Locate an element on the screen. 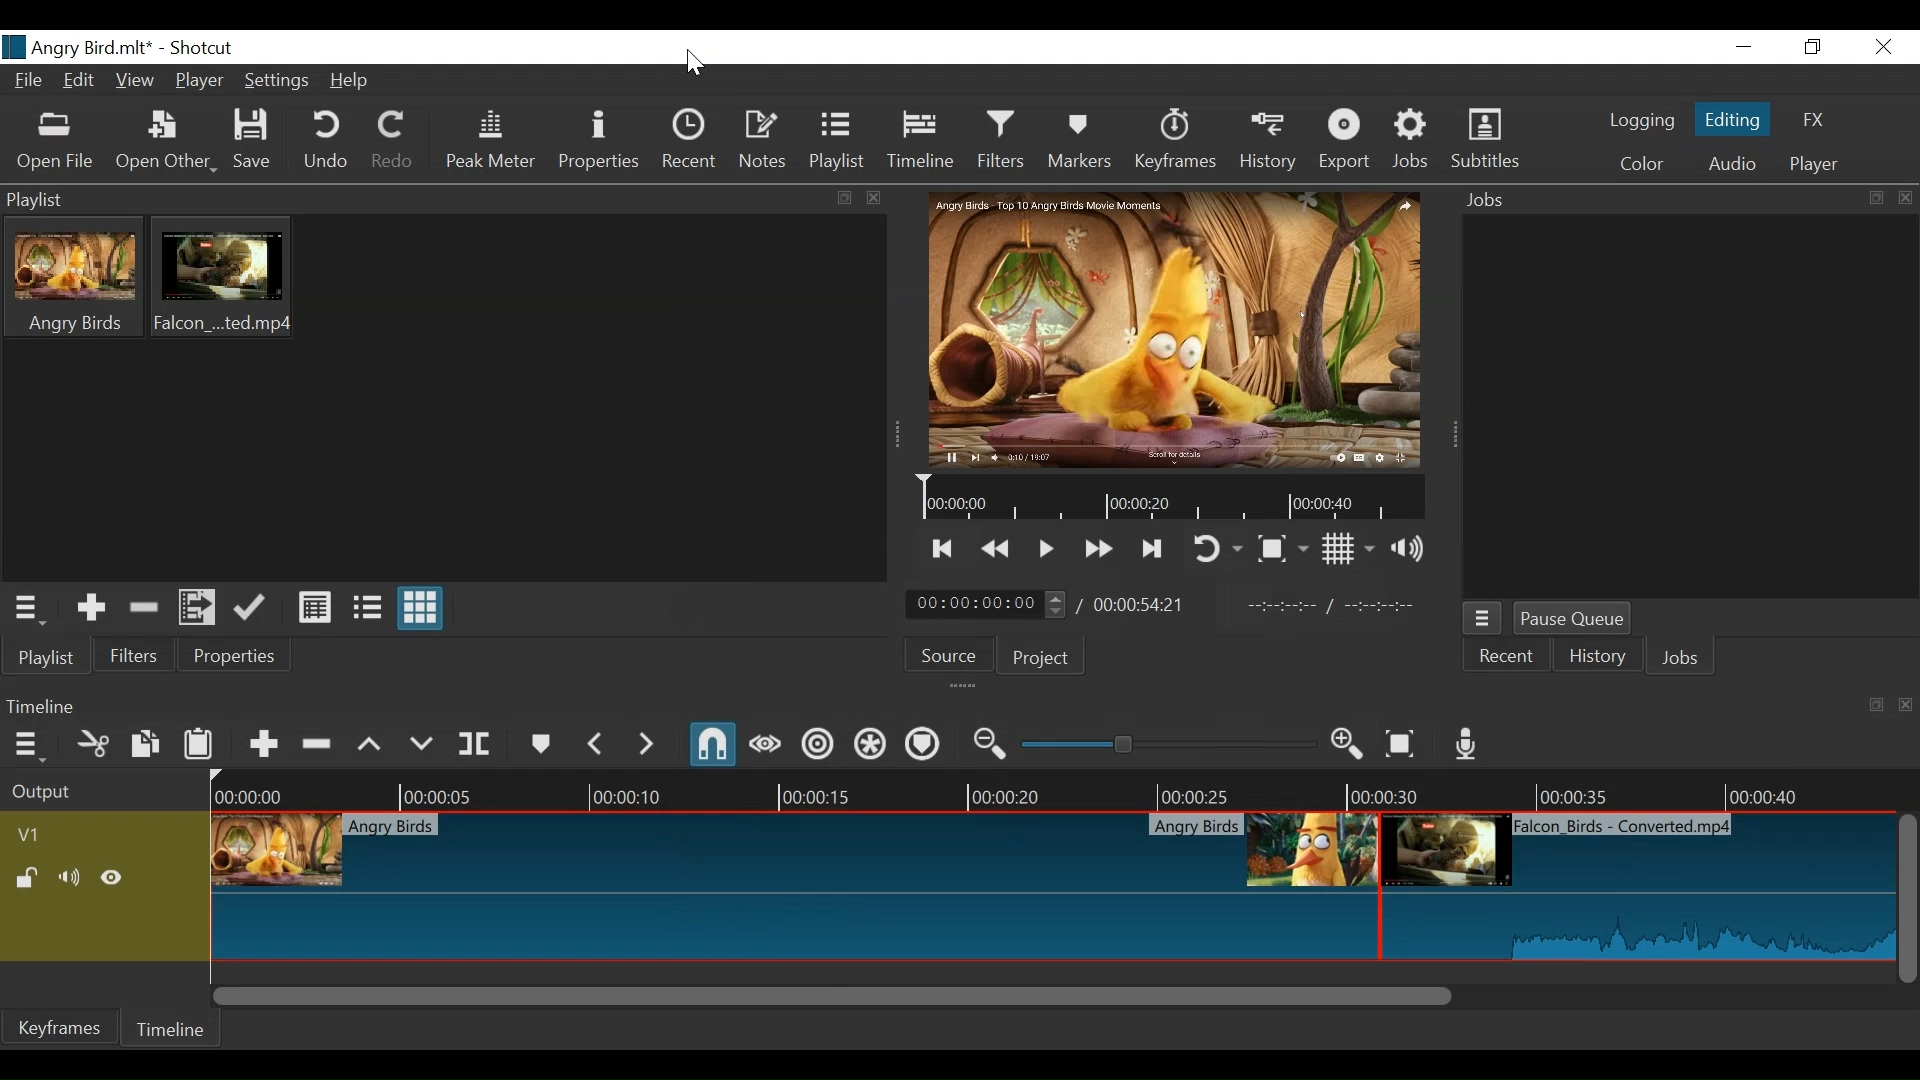  Output is located at coordinates (104, 790).